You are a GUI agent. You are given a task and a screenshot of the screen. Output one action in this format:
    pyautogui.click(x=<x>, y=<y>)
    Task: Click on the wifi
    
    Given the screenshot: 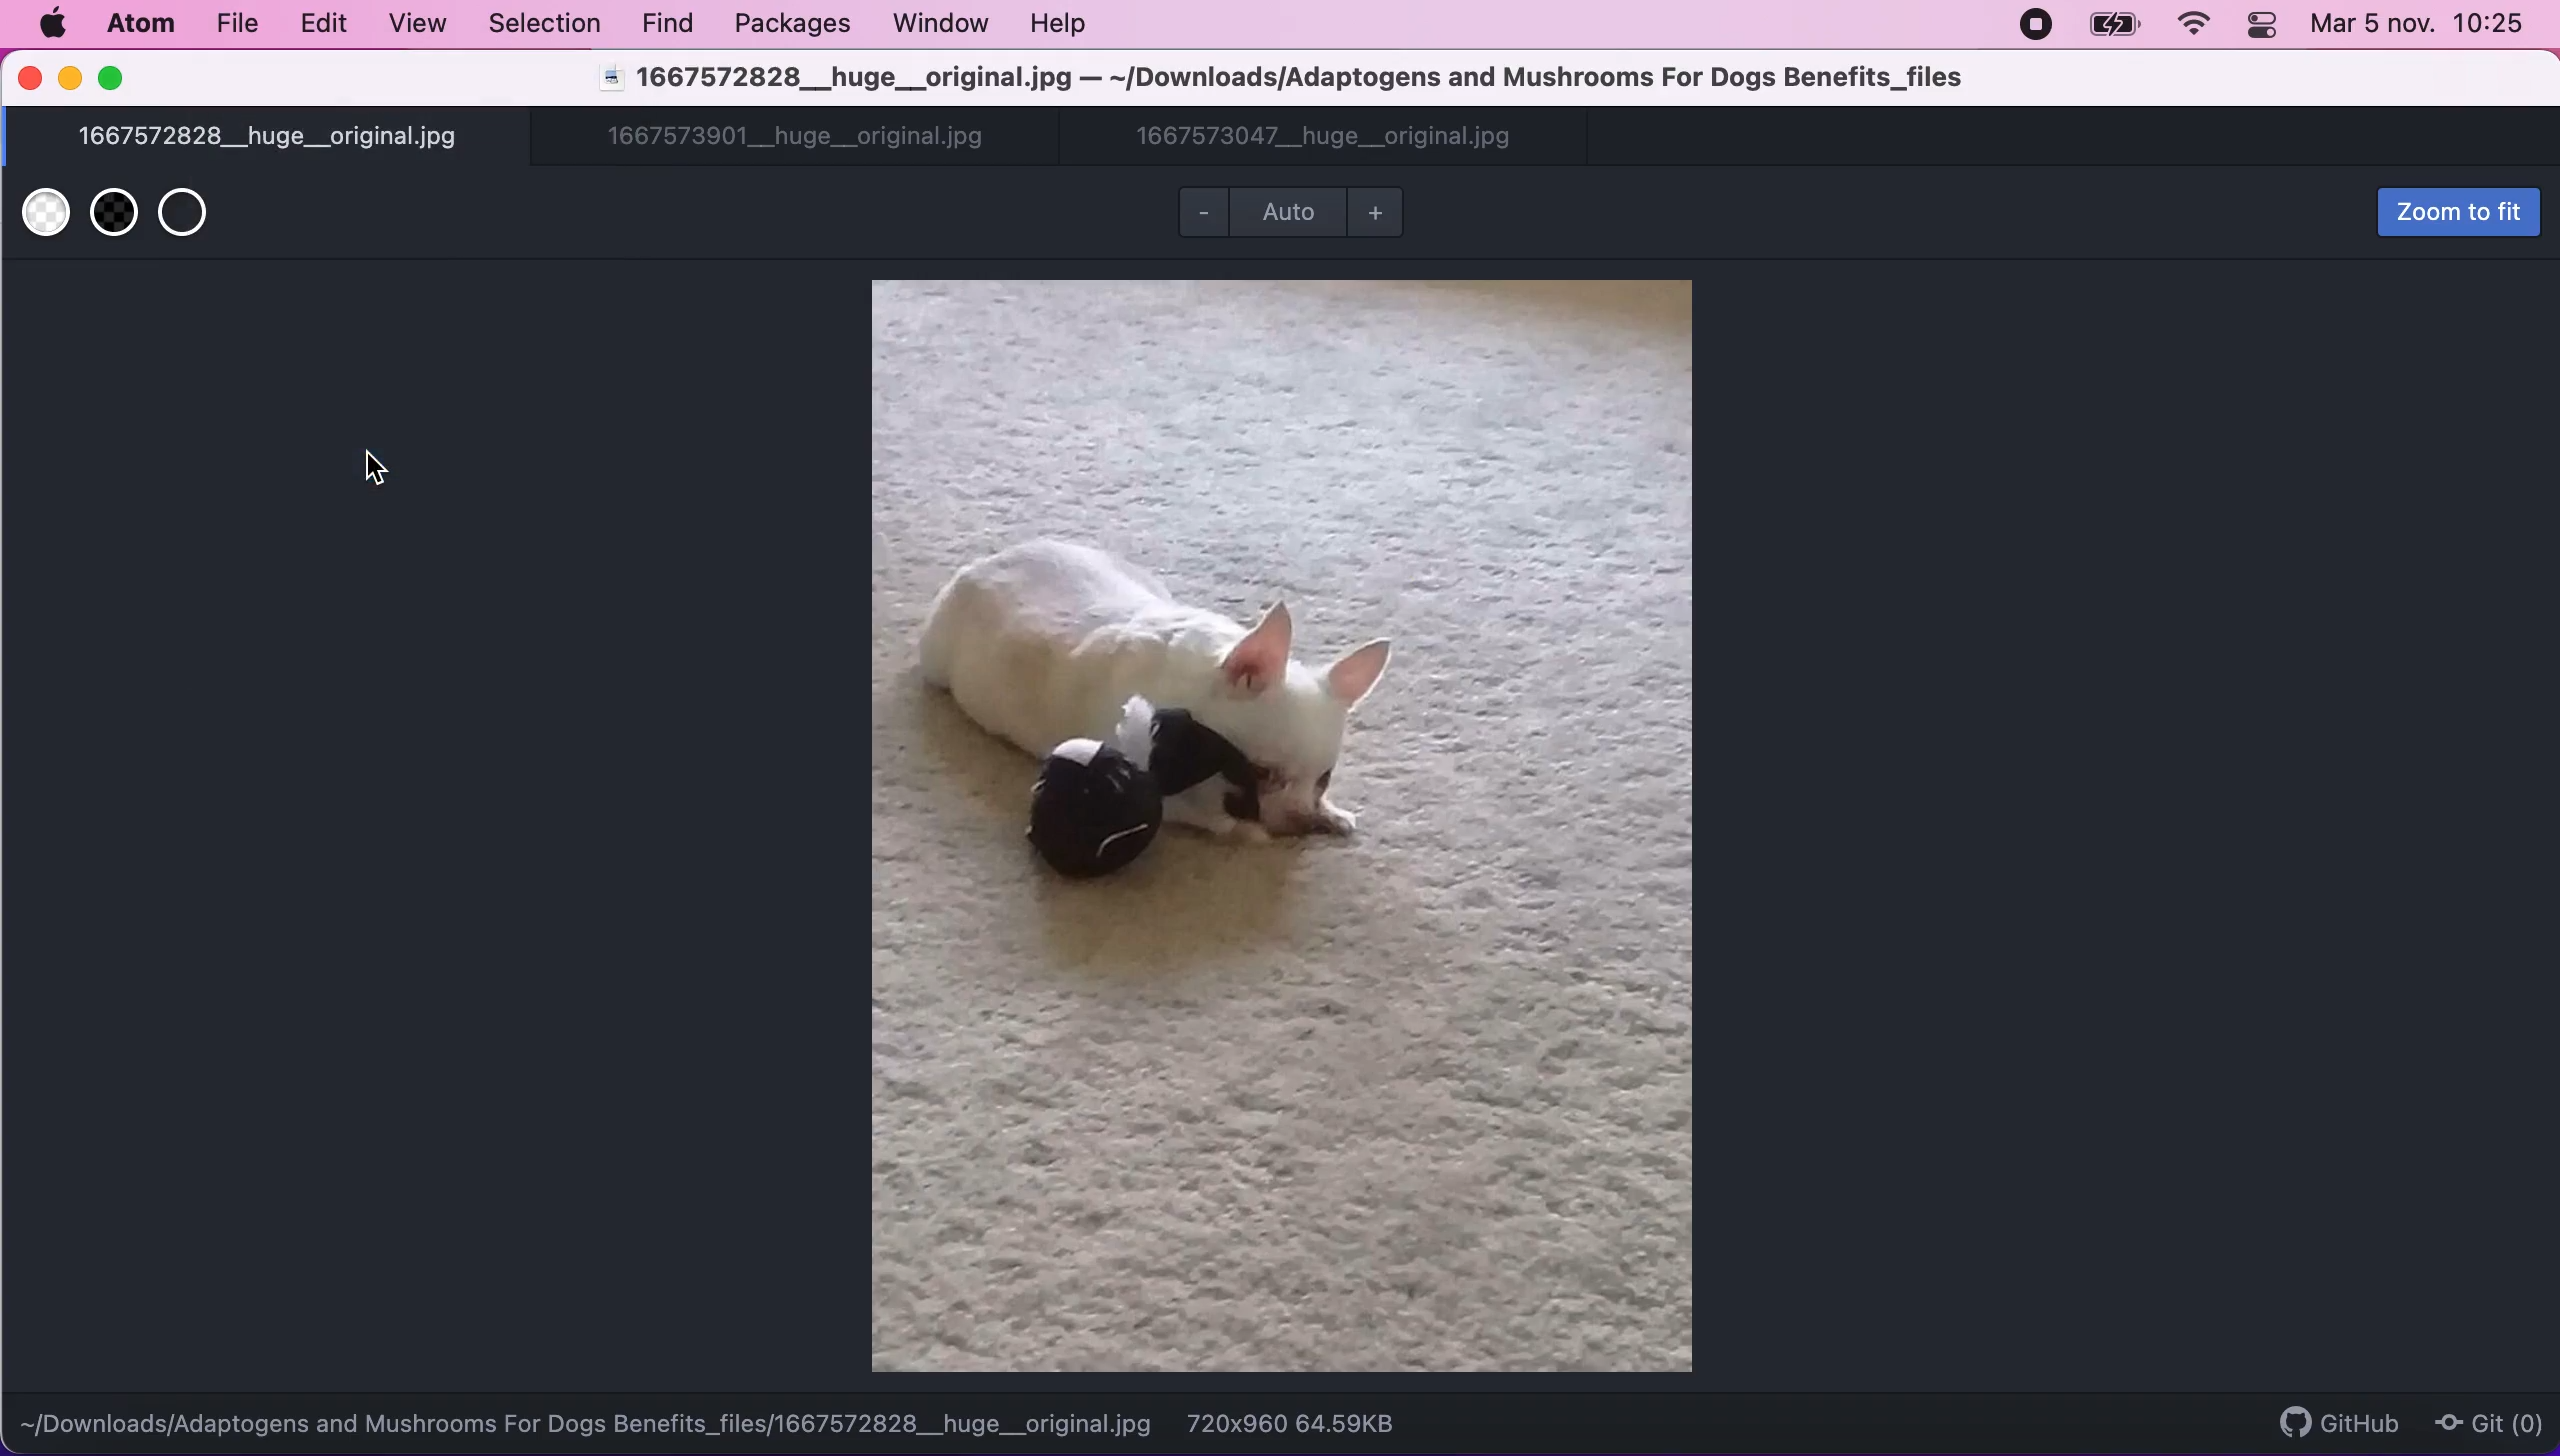 What is the action you would take?
    pyautogui.click(x=2195, y=26)
    